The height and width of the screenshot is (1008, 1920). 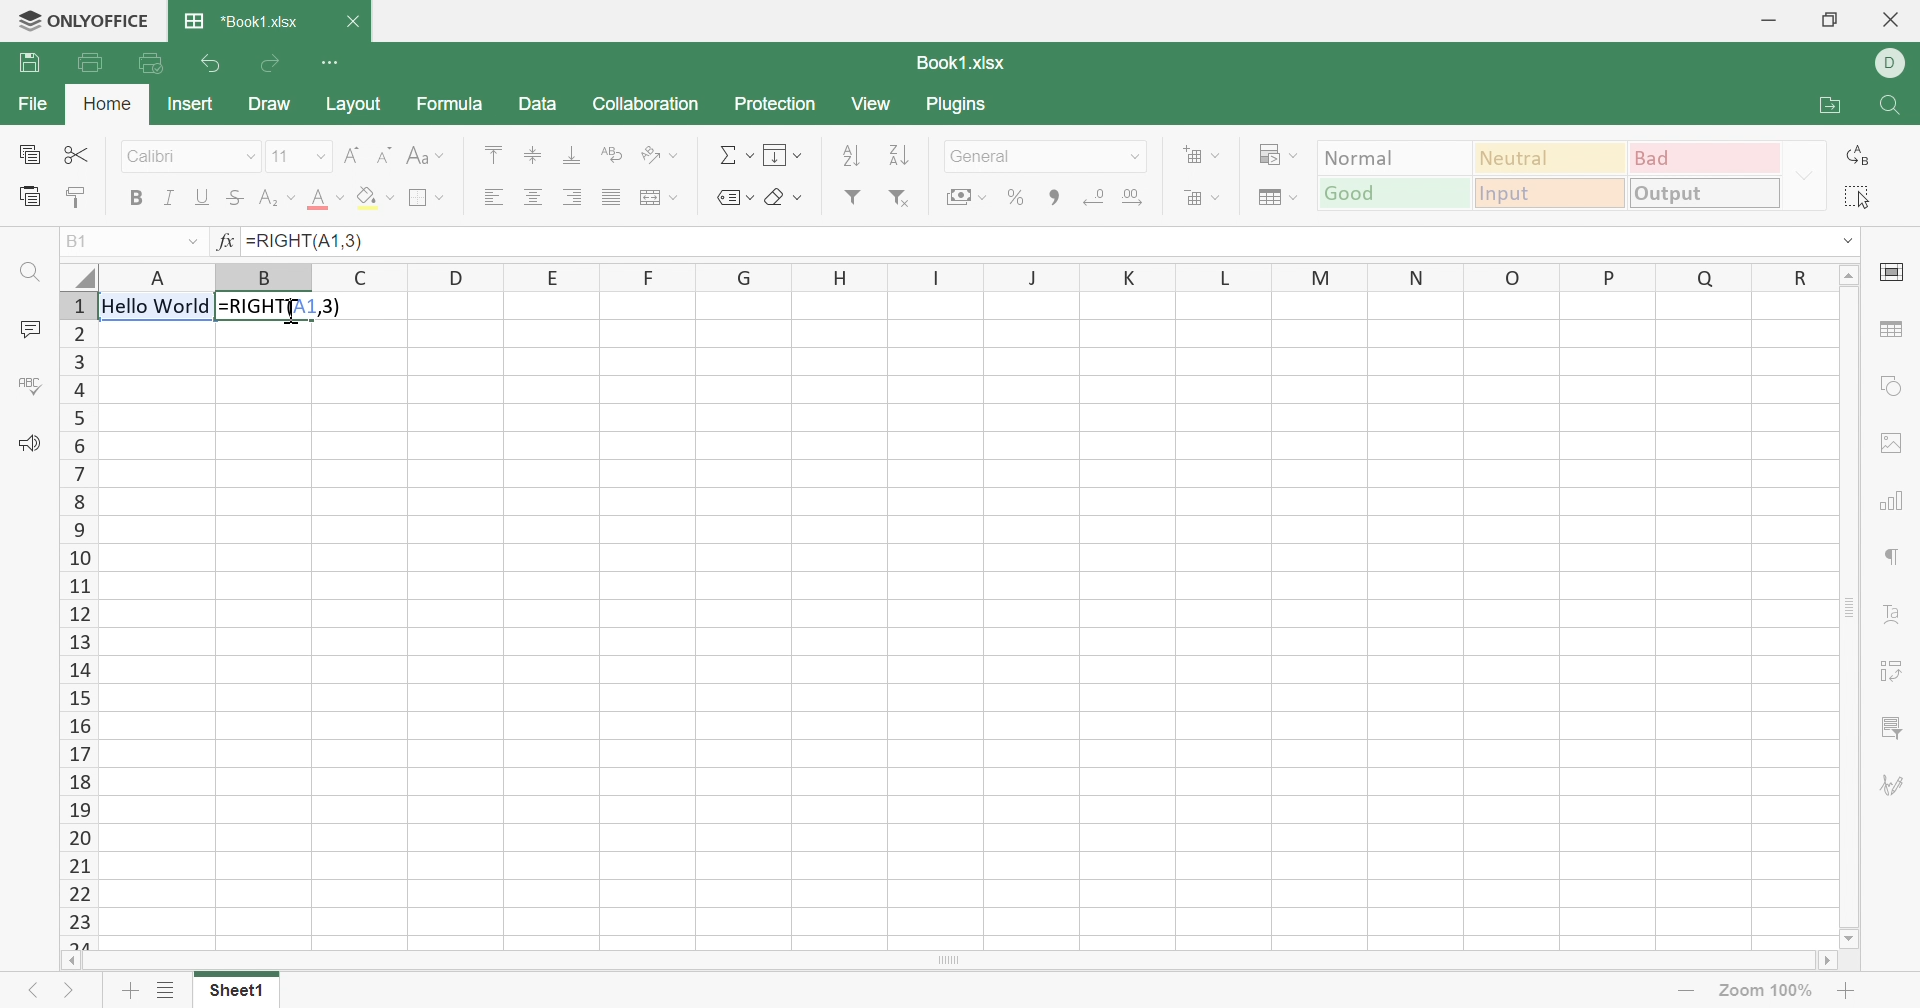 What do you see at coordinates (1859, 156) in the screenshot?
I see `Replace` at bounding box center [1859, 156].